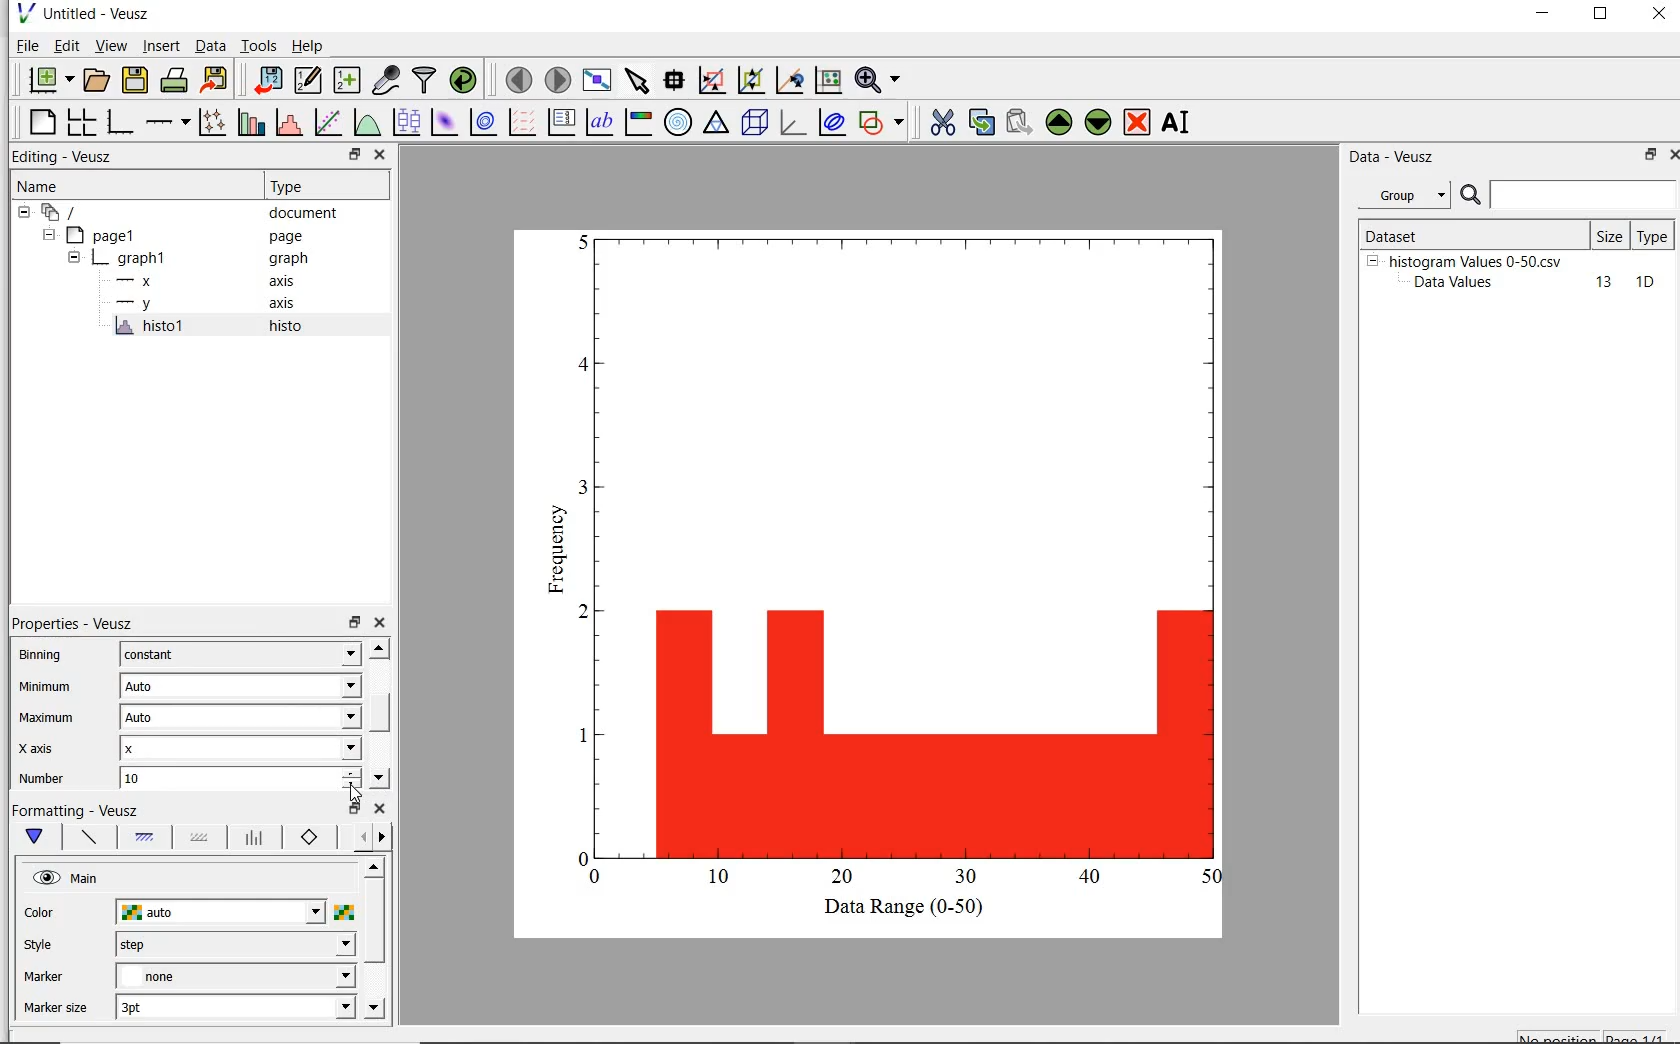 This screenshot has height=1044, width=1680. Describe the element at coordinates (355, 793) in the screenshot. I see `cursor` at that location.